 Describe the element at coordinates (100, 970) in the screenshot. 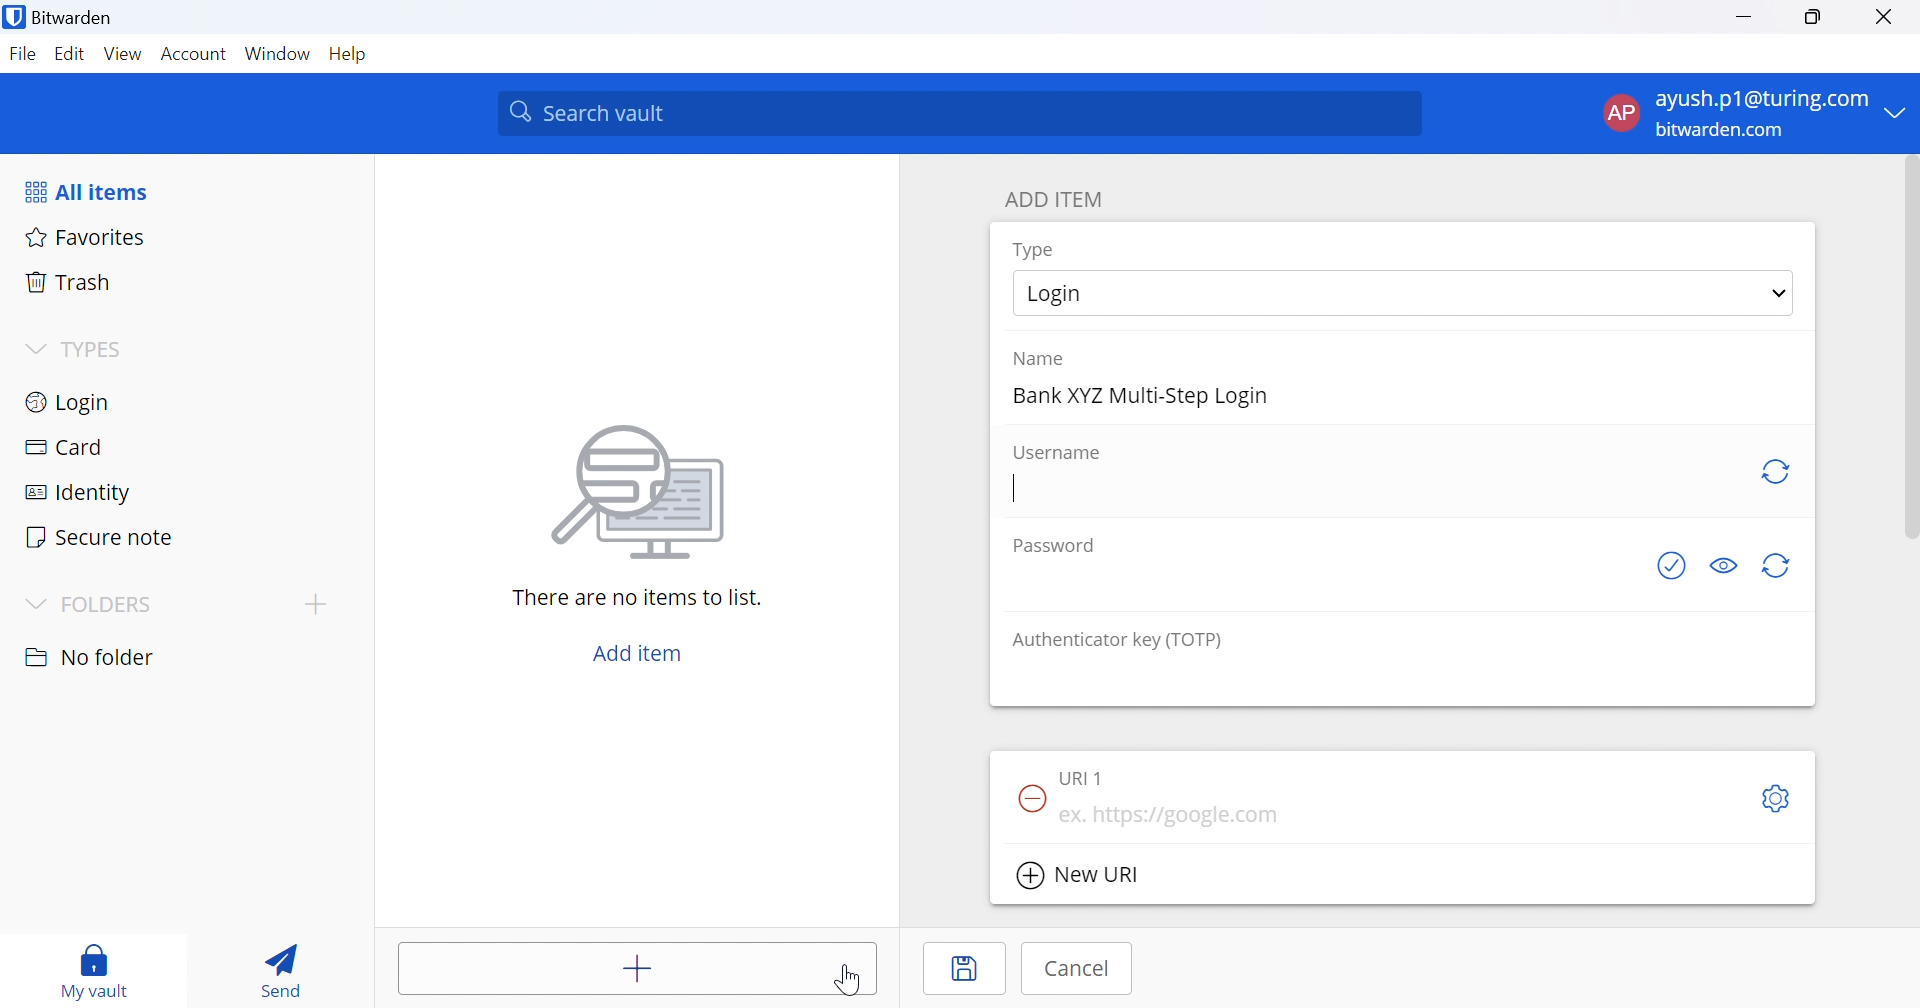

I see `my vault` at that location.